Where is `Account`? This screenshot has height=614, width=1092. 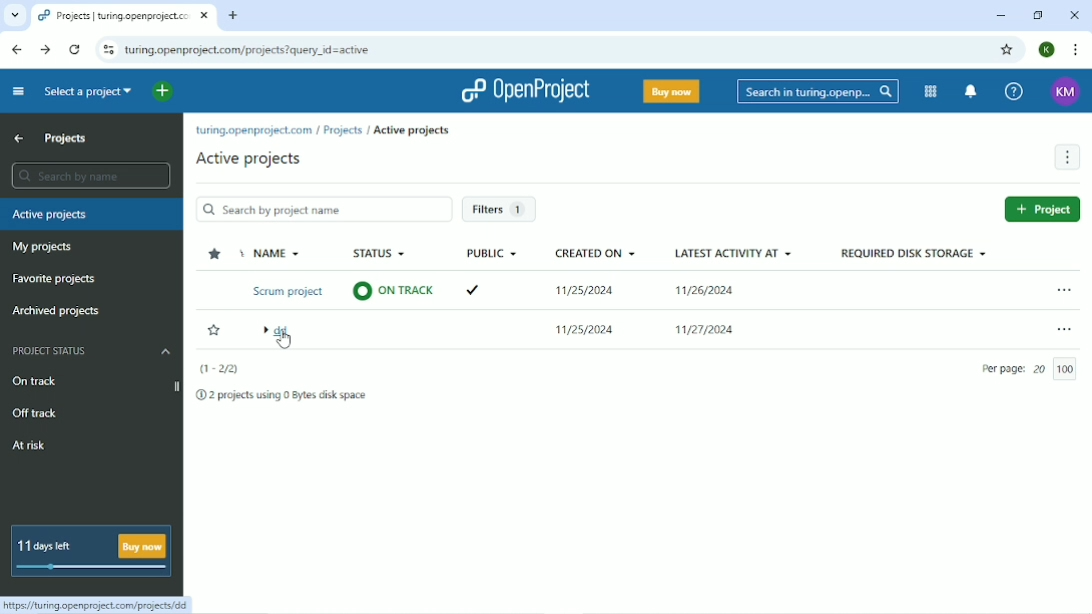
Account is located at coordinates (1066, 91).